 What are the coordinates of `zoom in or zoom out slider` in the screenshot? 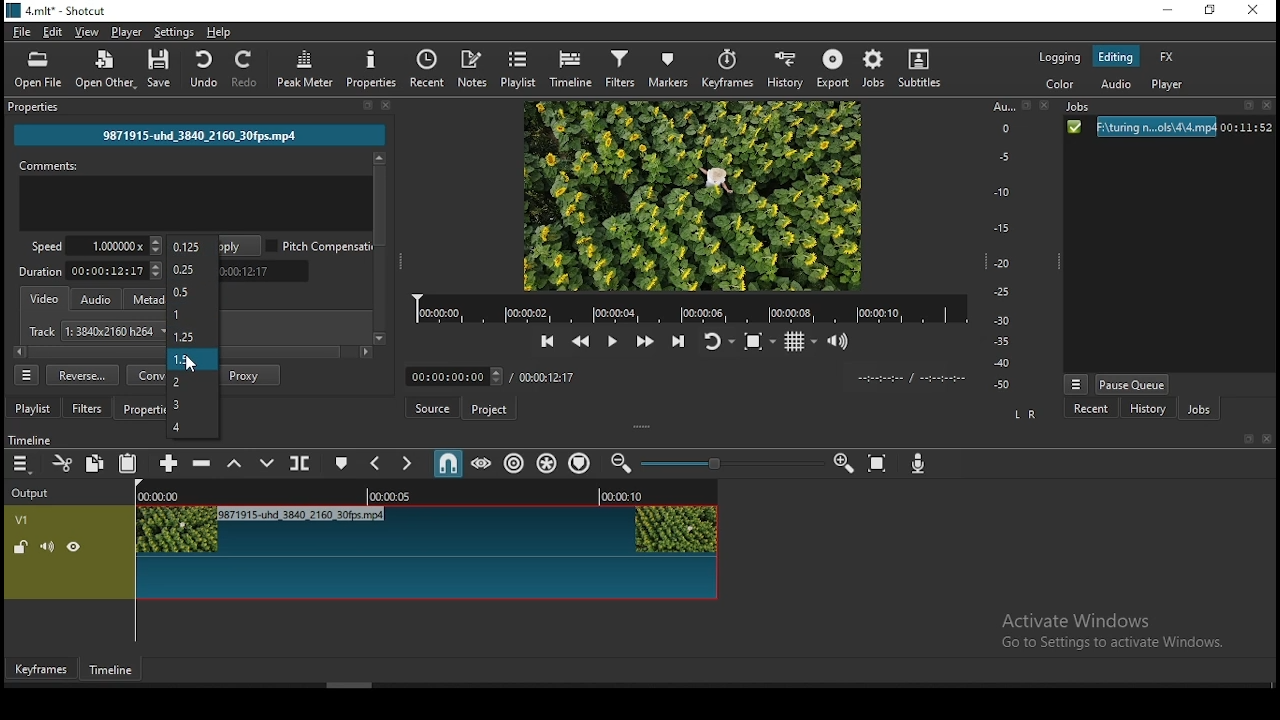 It's located at (731, 466).